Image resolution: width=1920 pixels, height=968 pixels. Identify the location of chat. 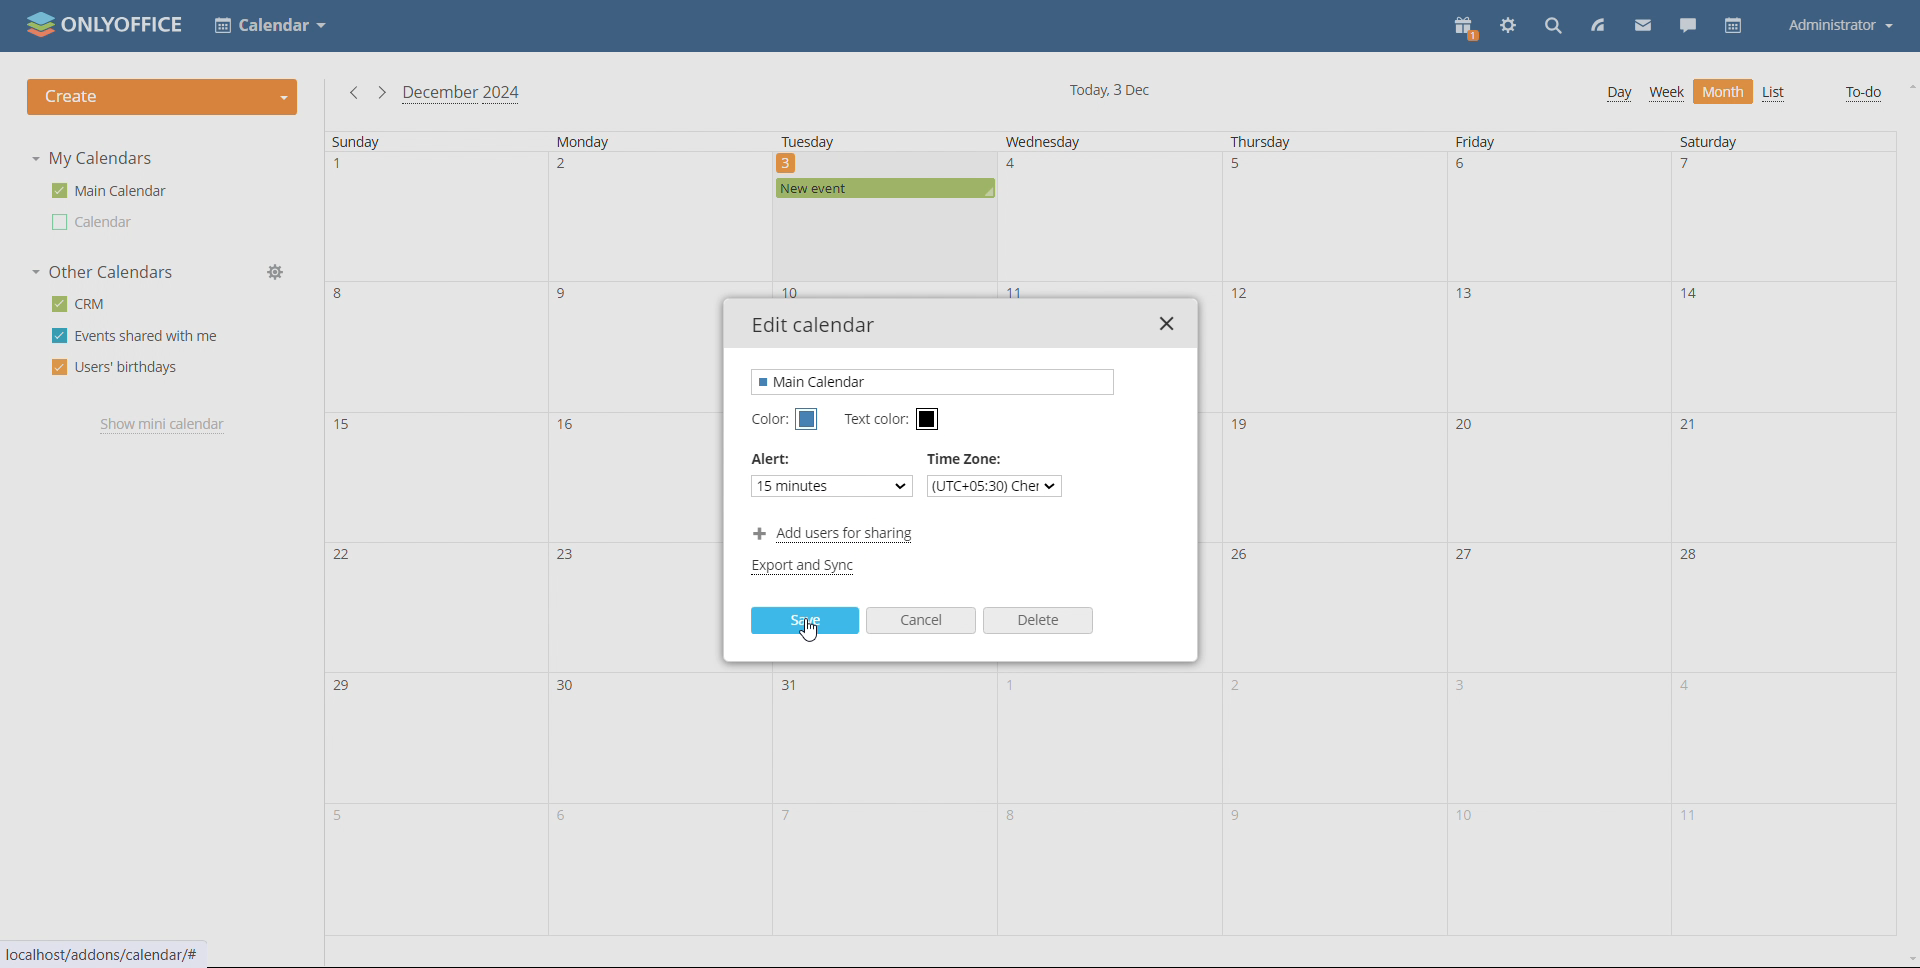
(1688, 27).